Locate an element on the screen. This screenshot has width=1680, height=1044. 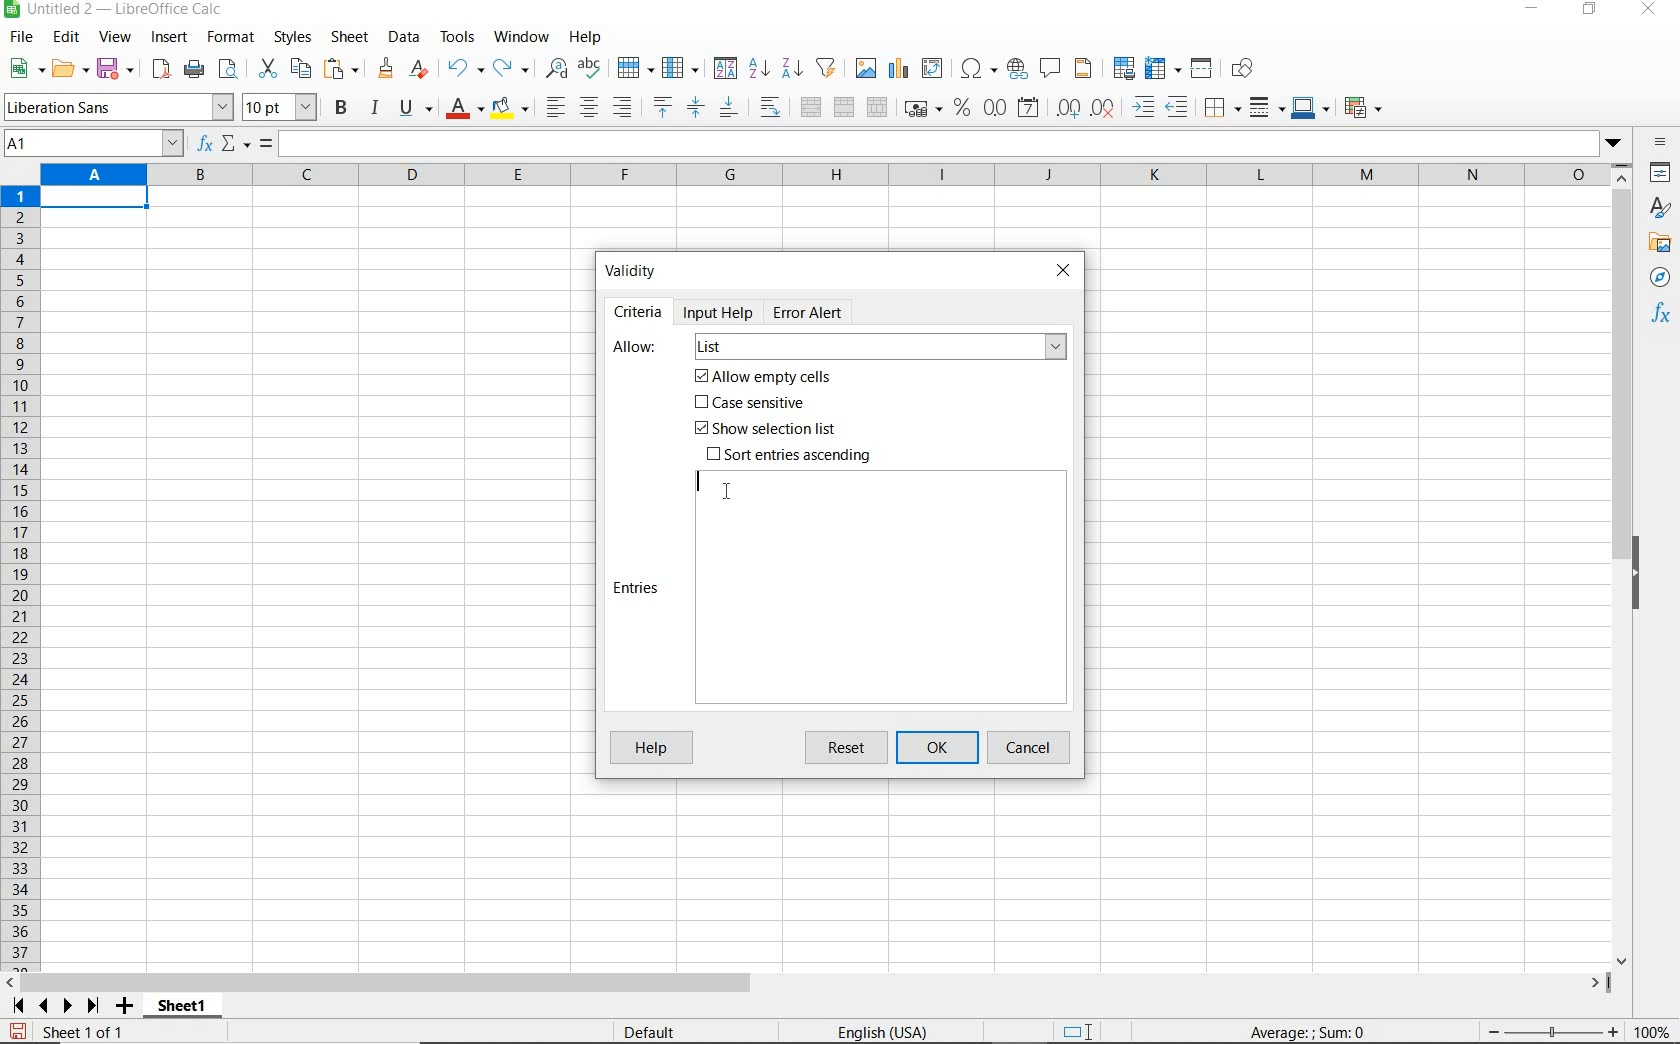
borders is located at coordinates (1223, 108).